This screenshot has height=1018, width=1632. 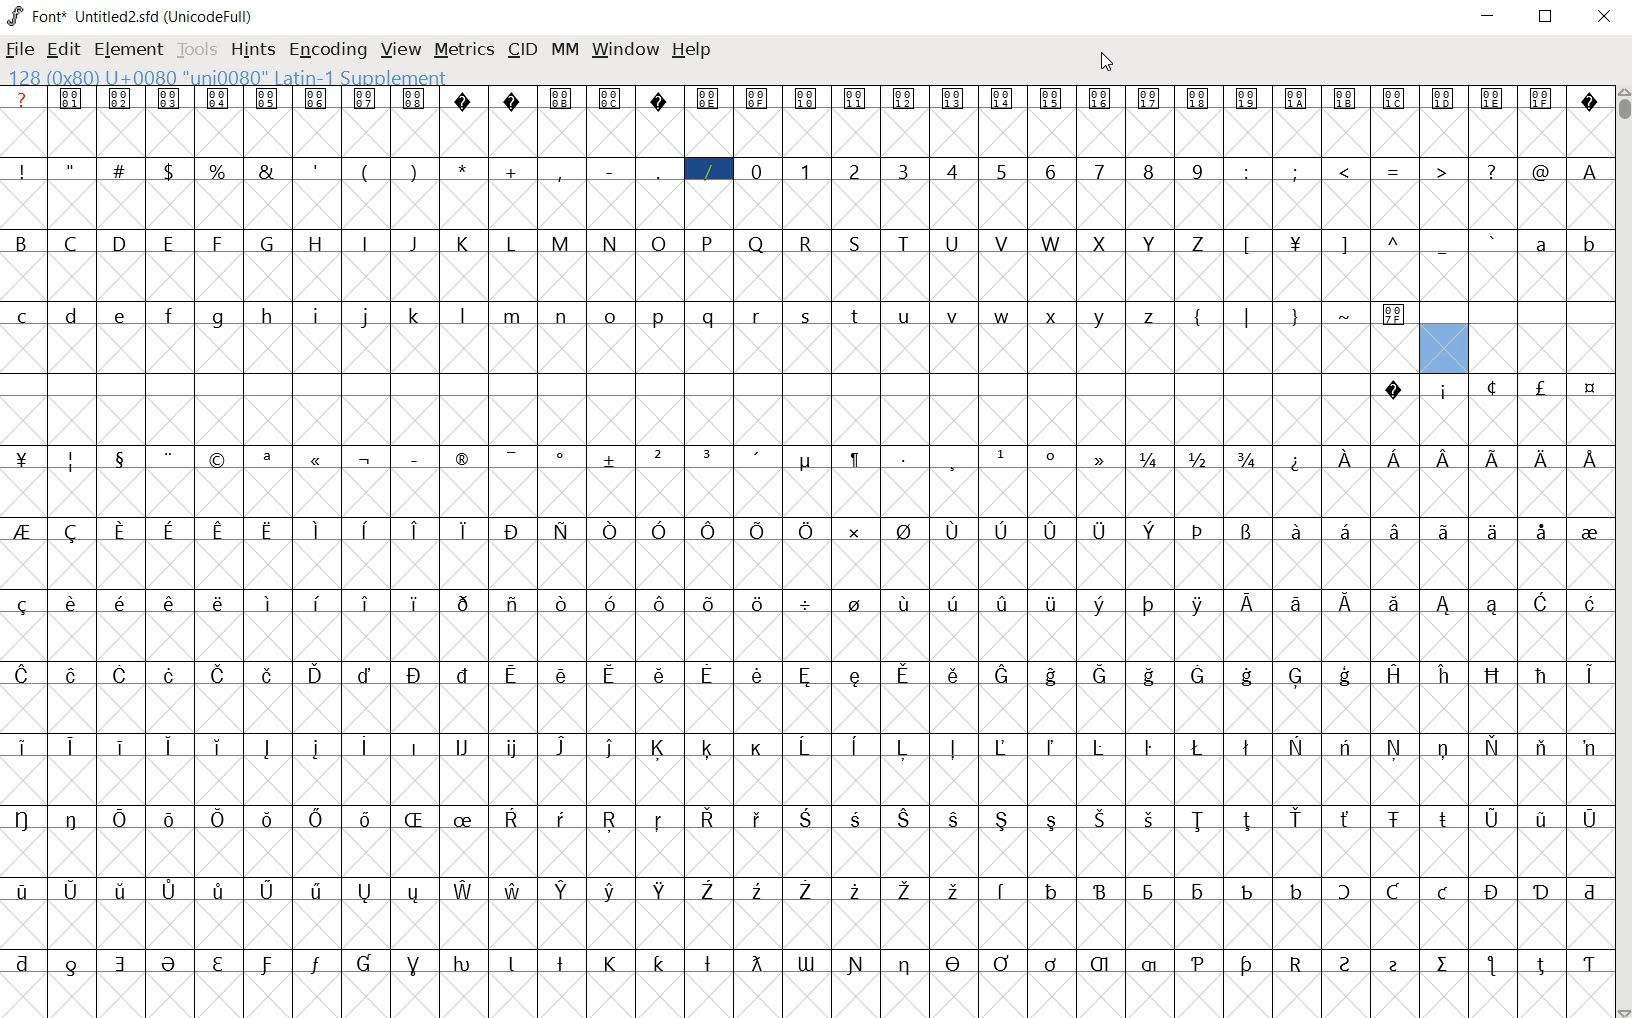 What do you see at coordinates (1492, 892) in the screenshot?
I see `glyph` at bounding box center [1492, 892].